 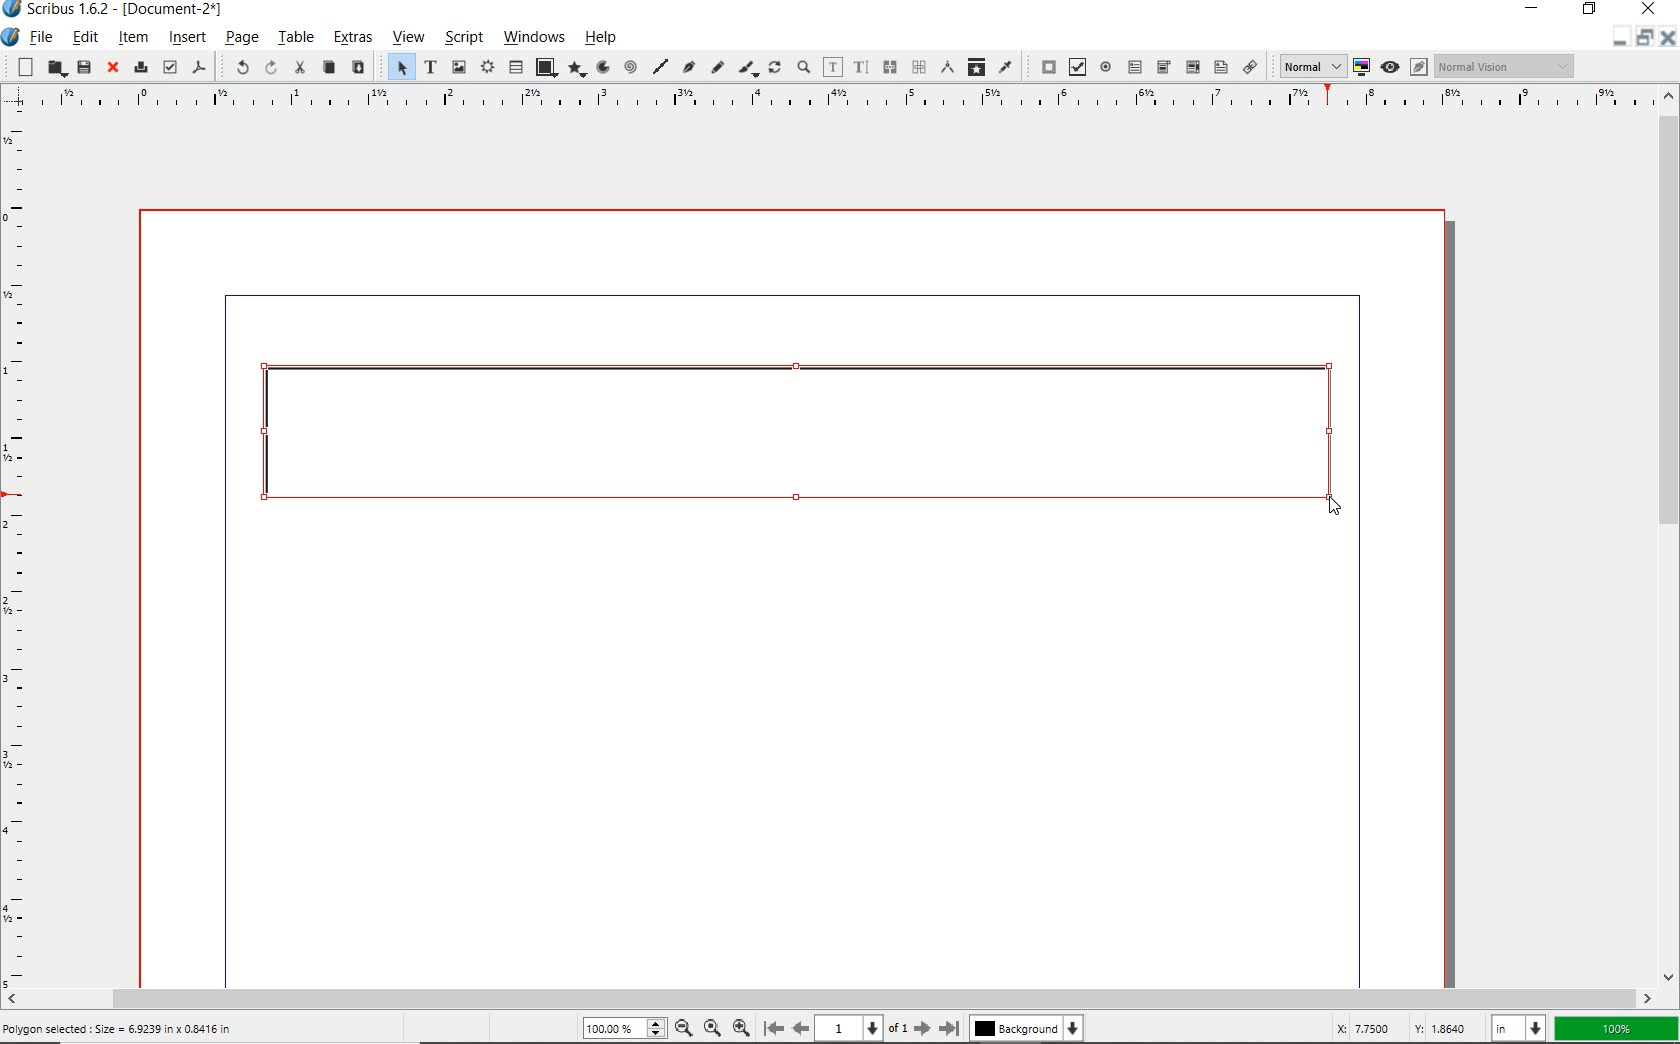 What do you see at coordinates (923, 1028) in the screenshot?
I see `move to next` at bounding box center [923, 1028].